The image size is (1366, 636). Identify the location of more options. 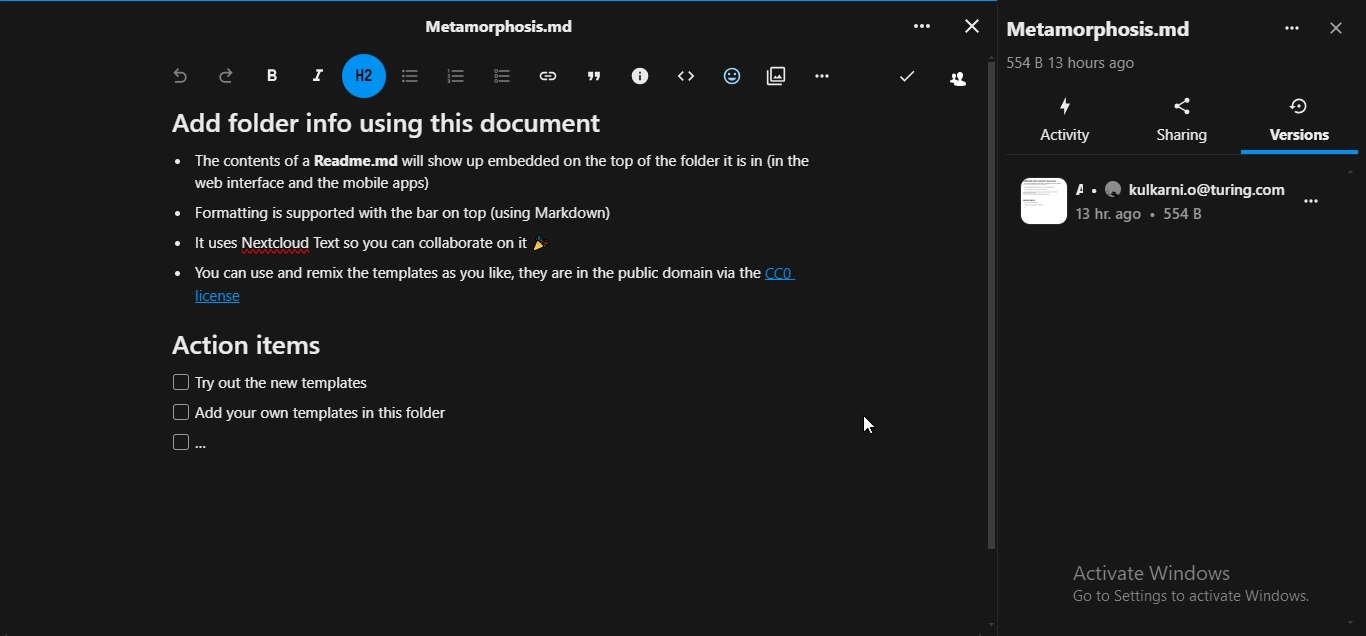
(1291, 28).